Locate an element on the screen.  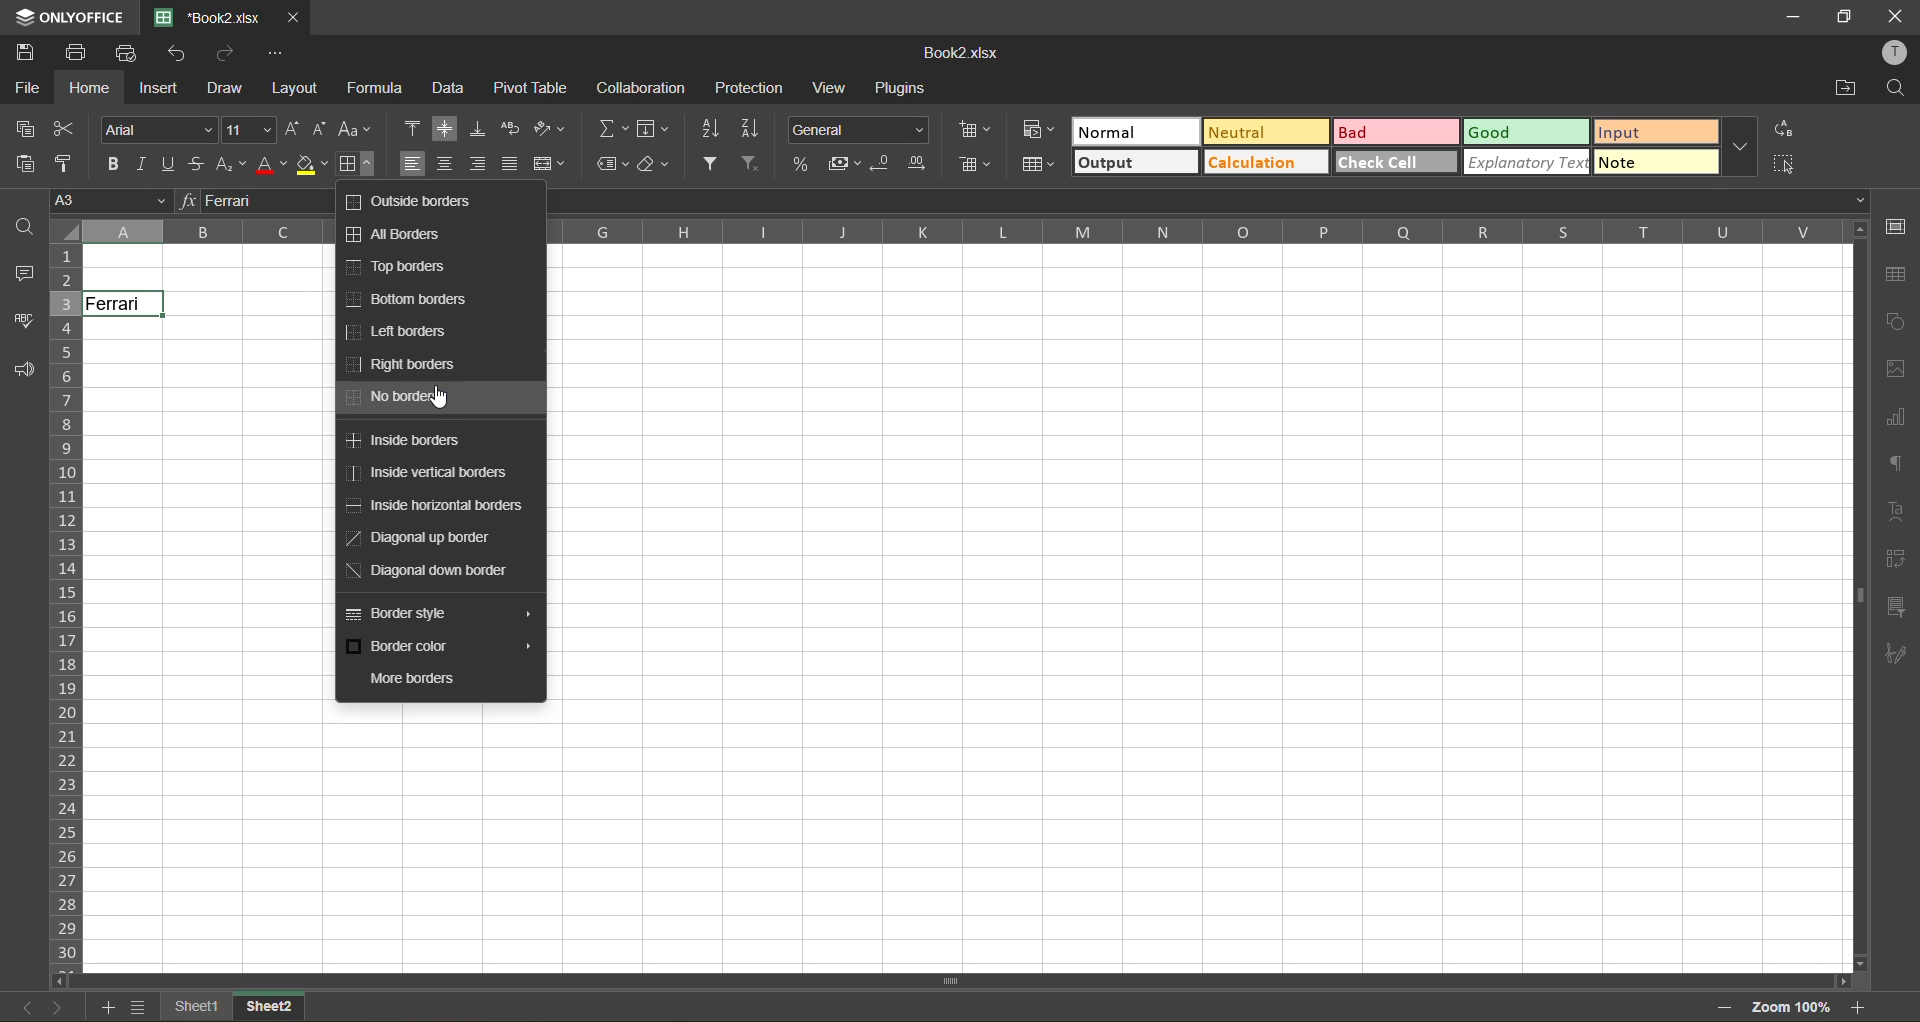
inside borders is located at coordinates (414, 443).